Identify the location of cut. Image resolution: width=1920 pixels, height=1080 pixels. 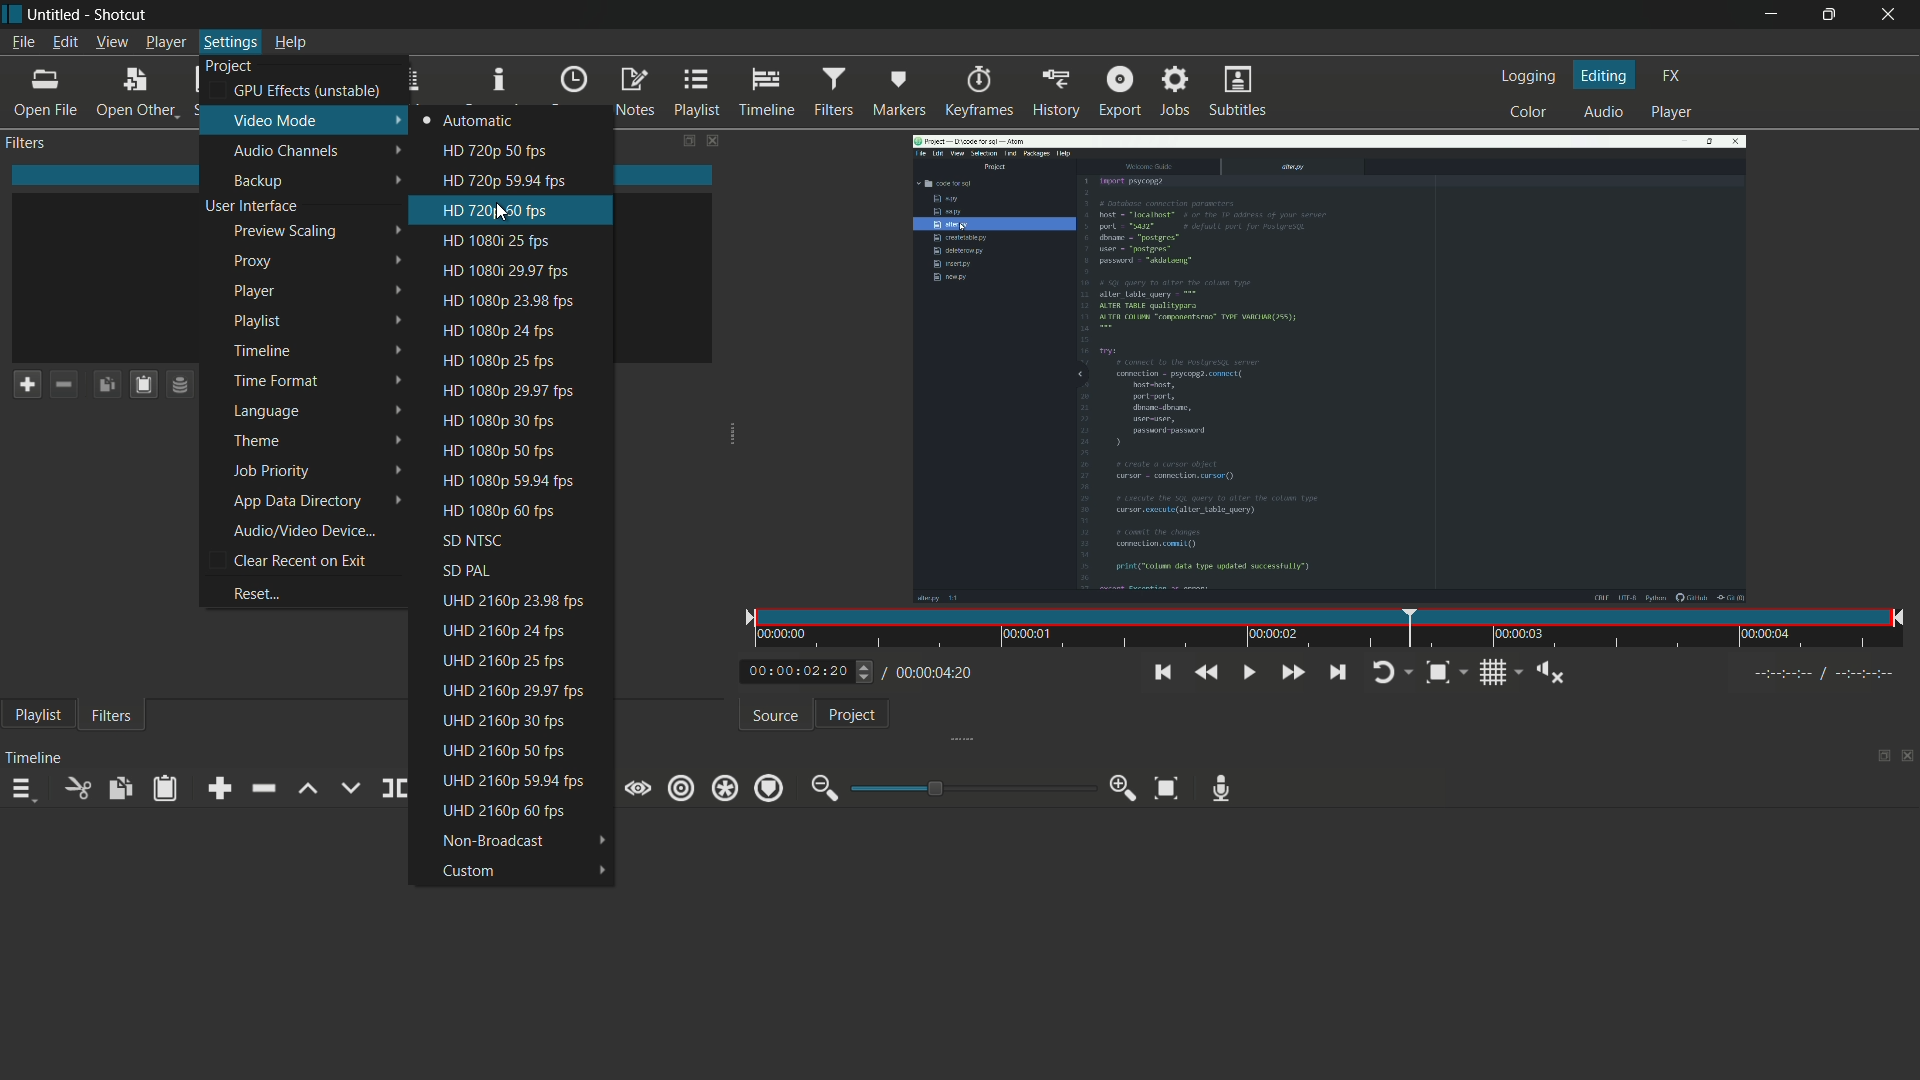
(77, 788).